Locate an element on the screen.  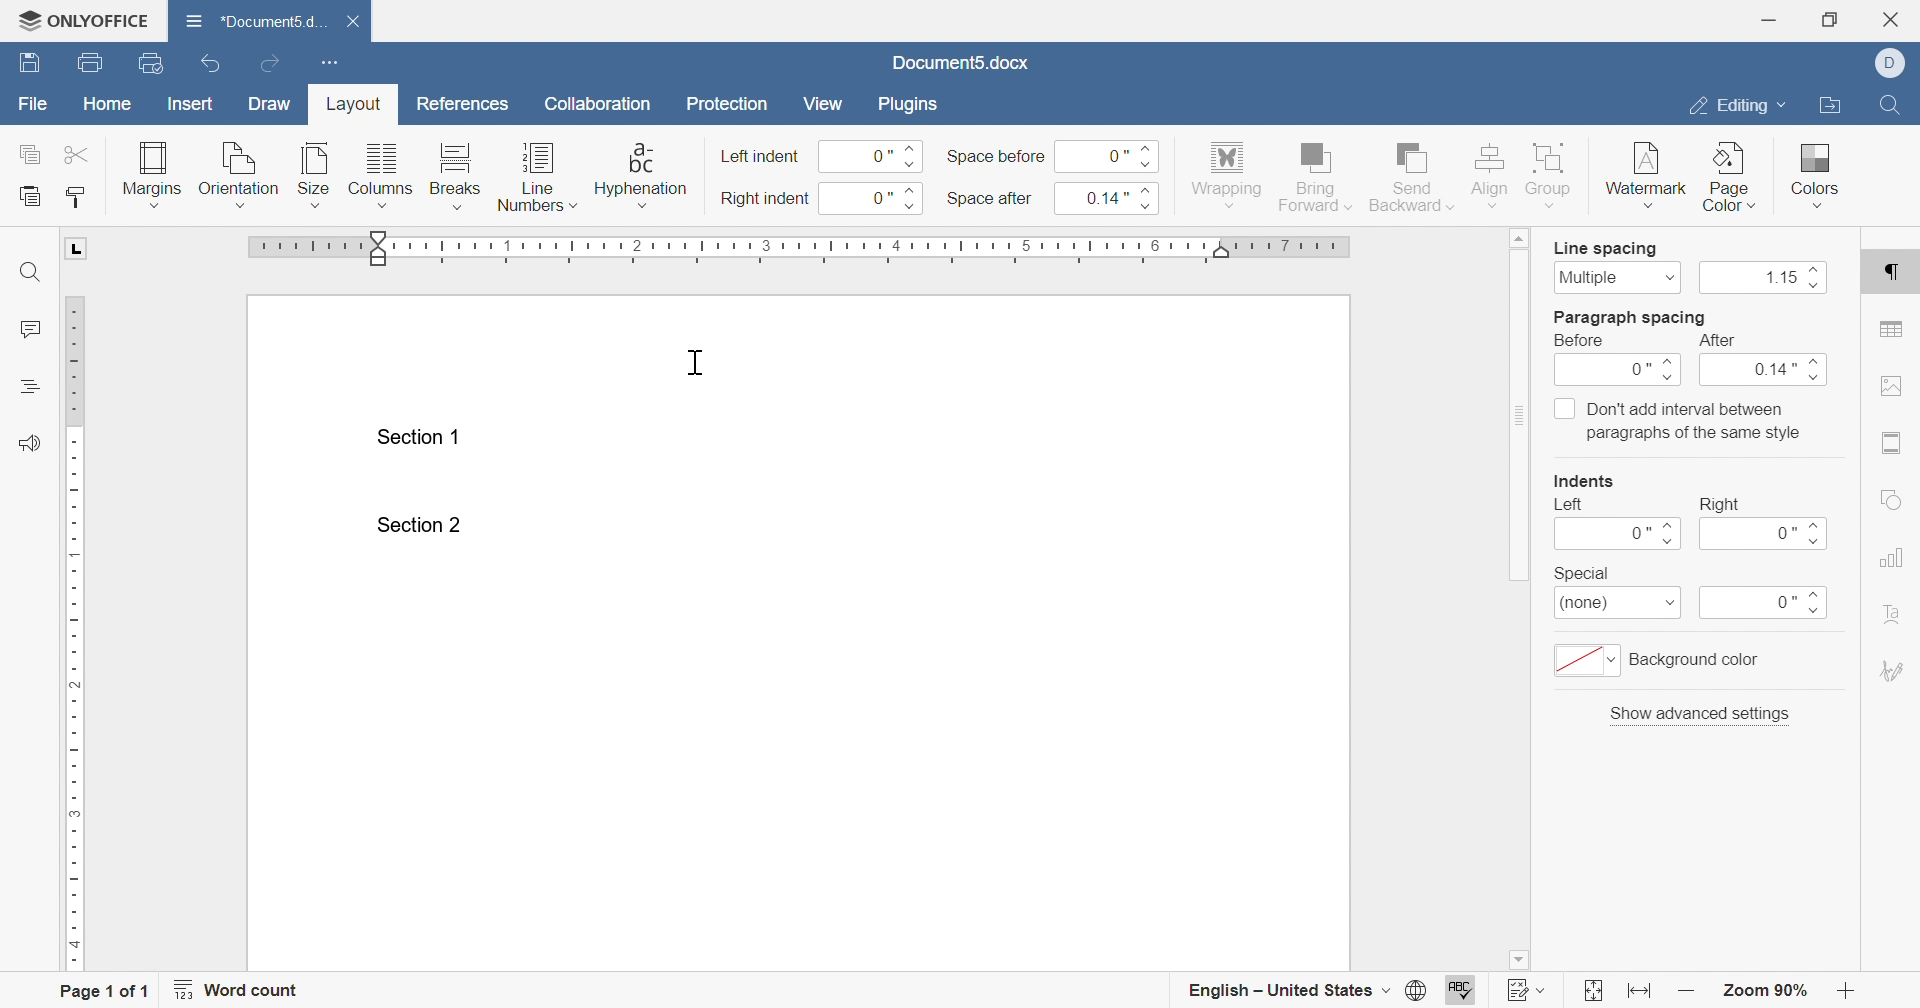
document5.docx is located at coordinates (959, 63).